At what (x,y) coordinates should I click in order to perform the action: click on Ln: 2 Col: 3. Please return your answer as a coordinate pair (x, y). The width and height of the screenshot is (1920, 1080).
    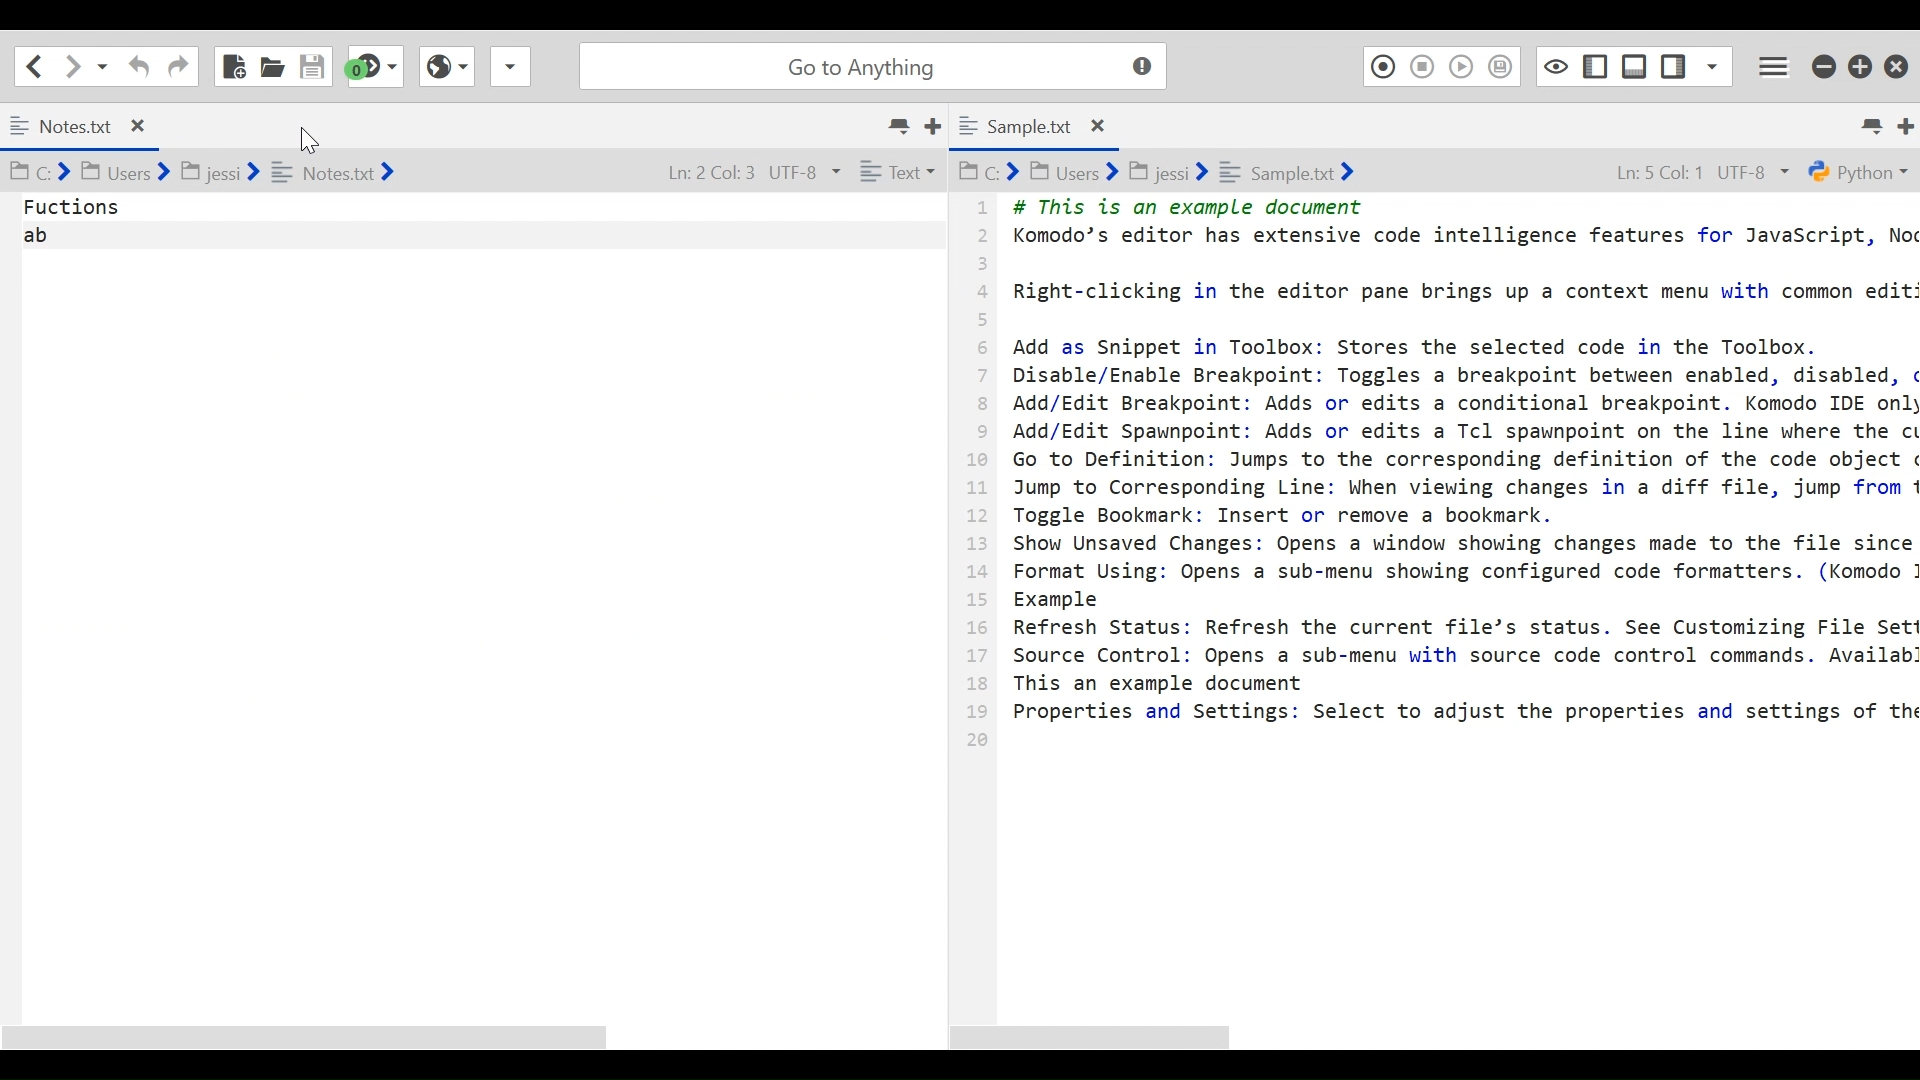
    Looking at the image, I should click on (699, 169).